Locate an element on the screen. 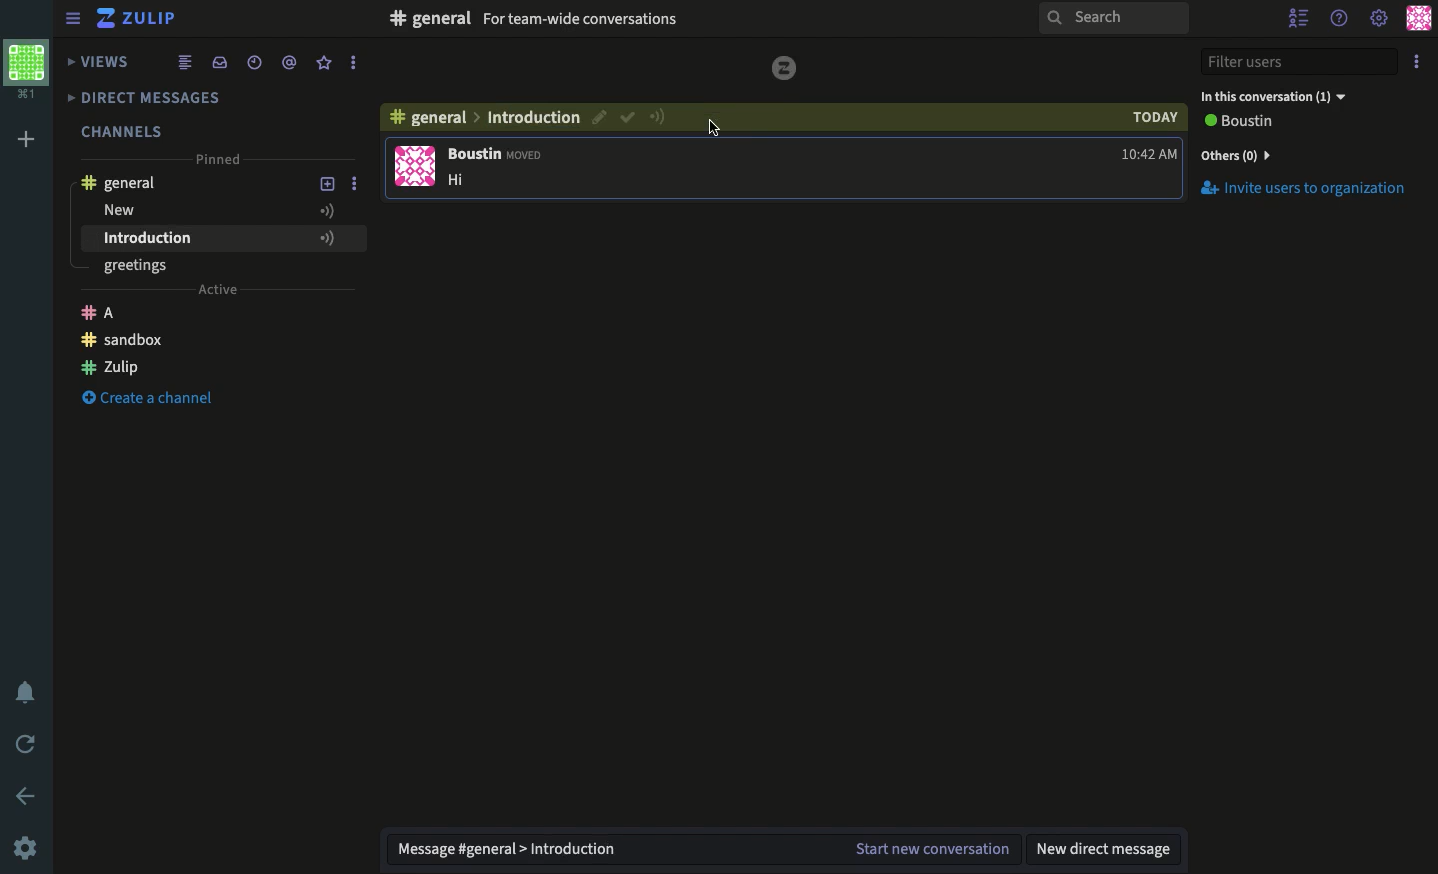 The height and width of the screenshot is (874, 1438). time is located at coordinates (1149, 157).